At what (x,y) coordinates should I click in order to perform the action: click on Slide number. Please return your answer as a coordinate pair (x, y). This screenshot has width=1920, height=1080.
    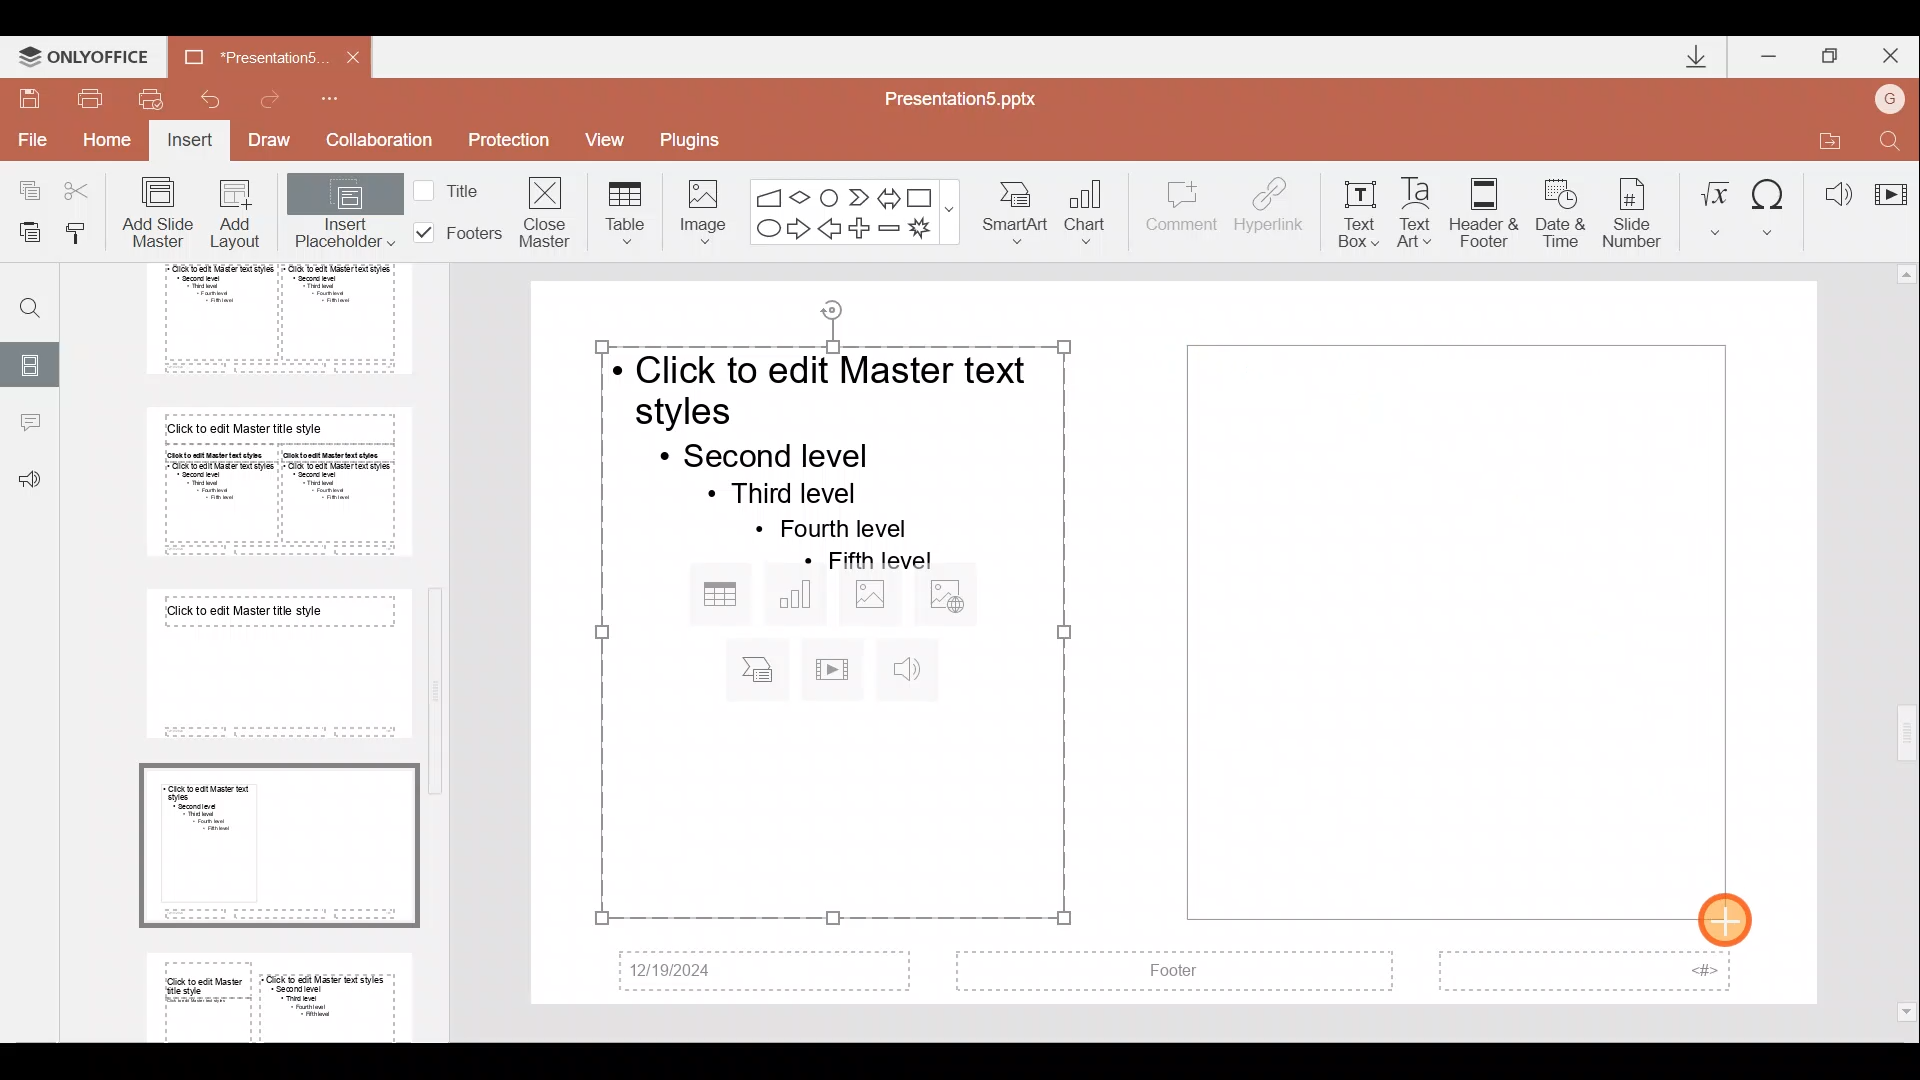
    Looking at the image, I should click on (1636, 209).